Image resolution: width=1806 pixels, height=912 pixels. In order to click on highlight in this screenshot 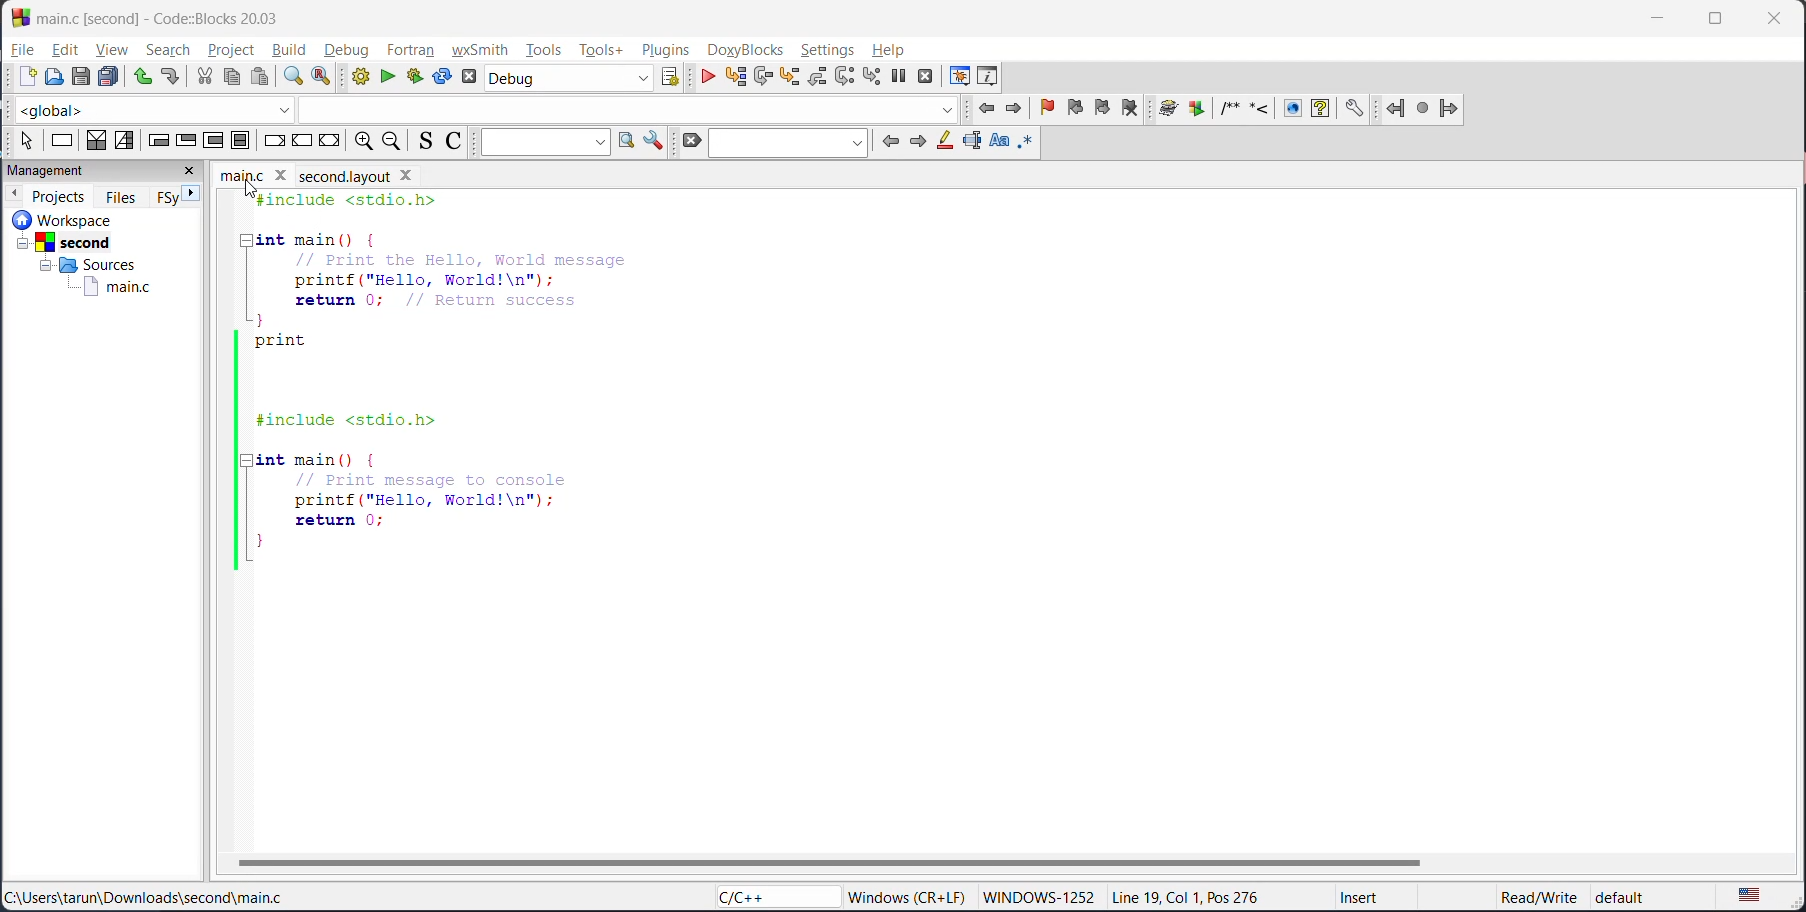, I will do `click(944, 143)`.